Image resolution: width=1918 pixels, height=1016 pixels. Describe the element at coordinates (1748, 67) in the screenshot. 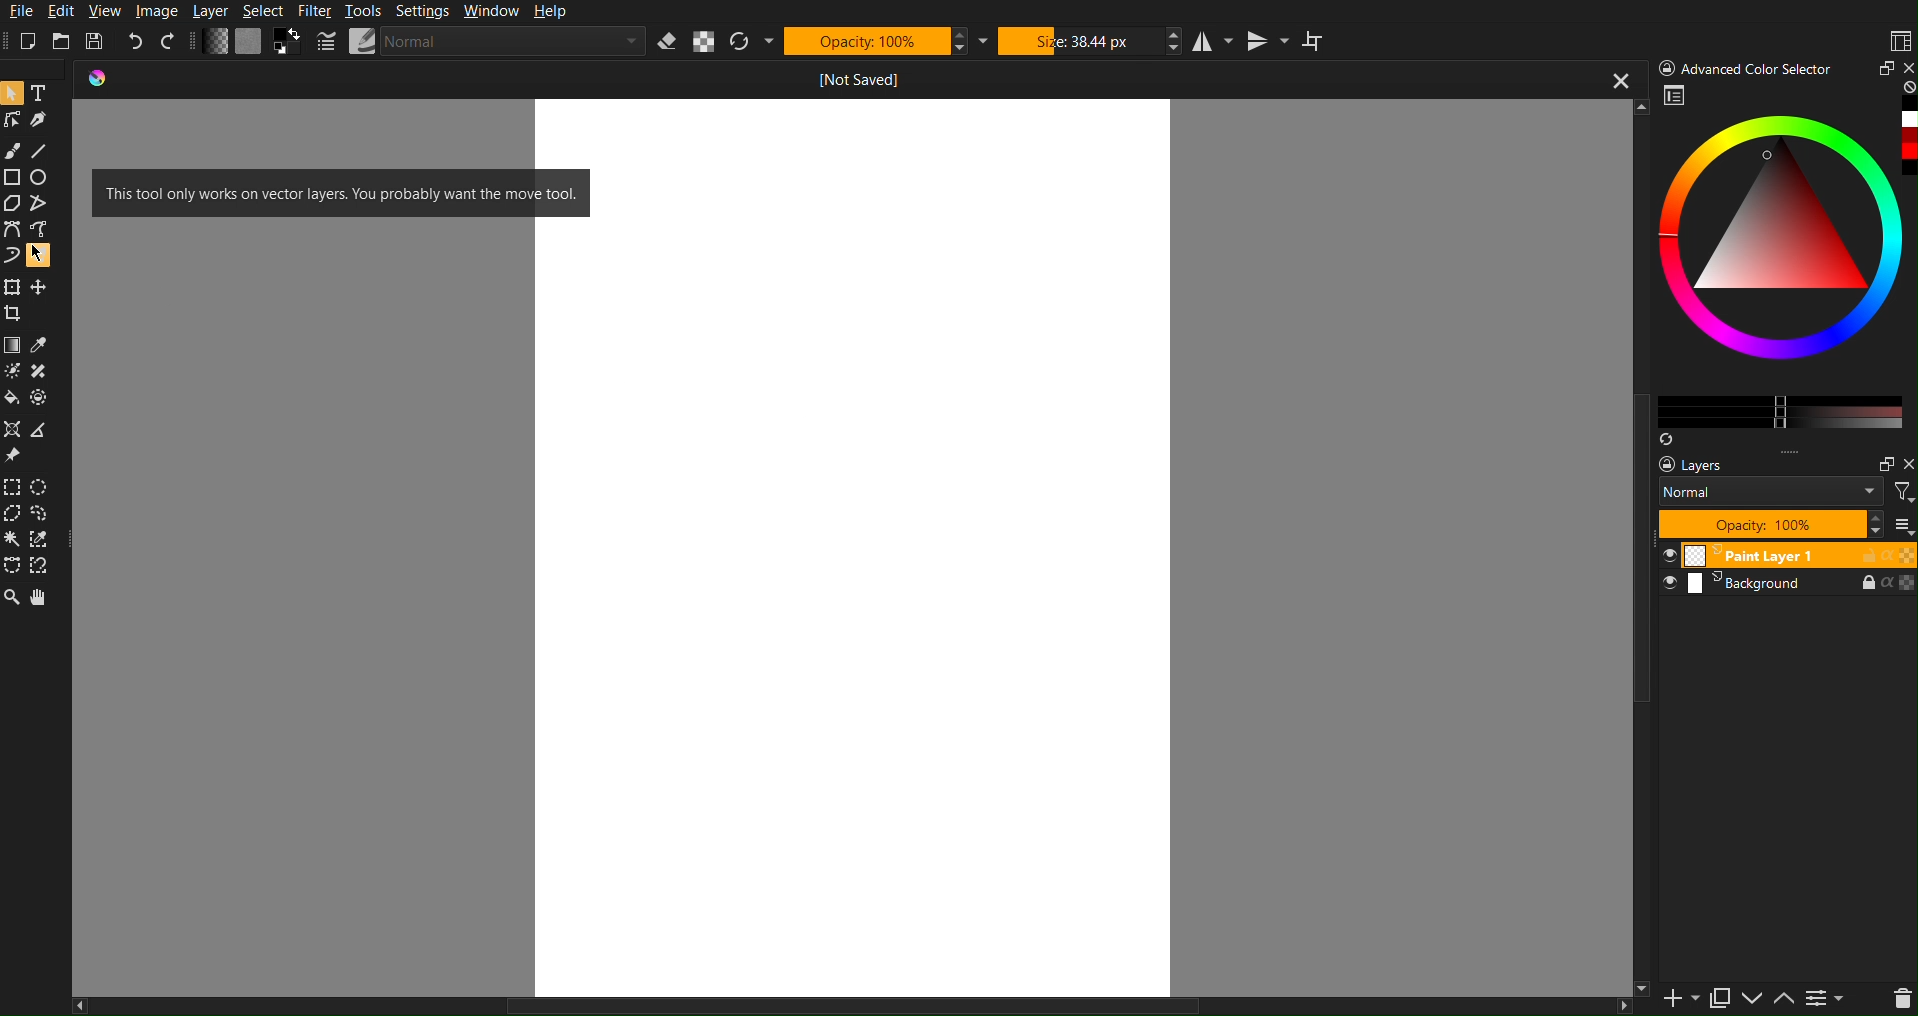

I see `Advanced Color Selector` at that location.